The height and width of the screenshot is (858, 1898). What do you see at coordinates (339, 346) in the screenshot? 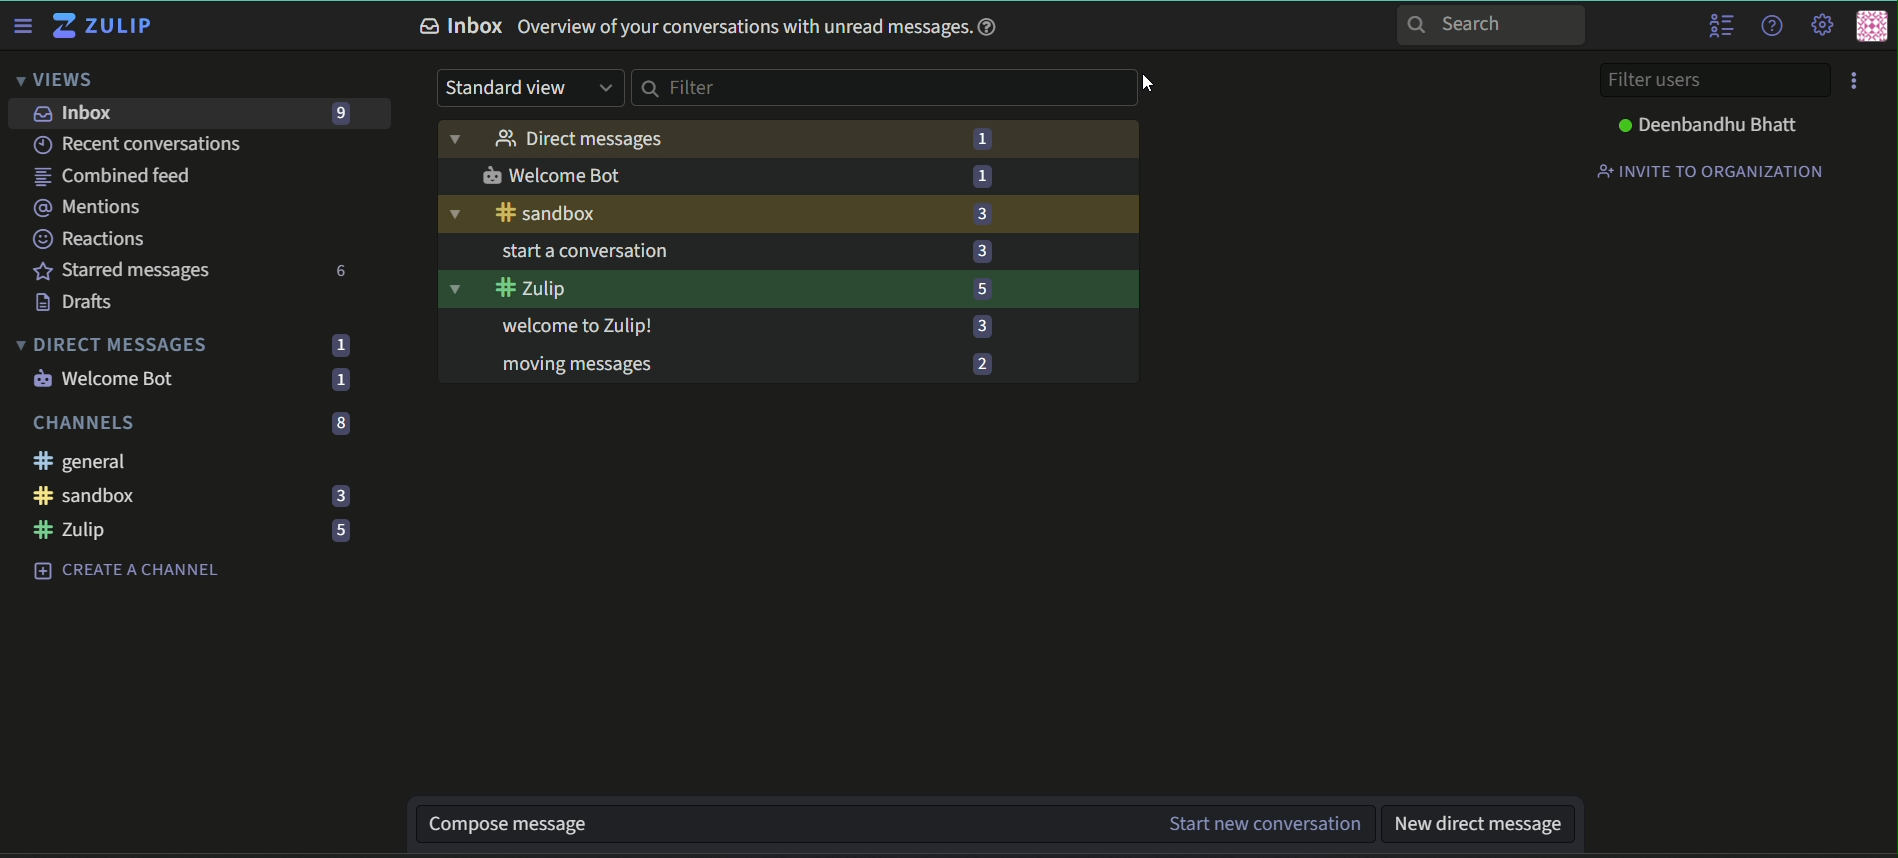
I see `numbers` at bounding box center [339, 346].